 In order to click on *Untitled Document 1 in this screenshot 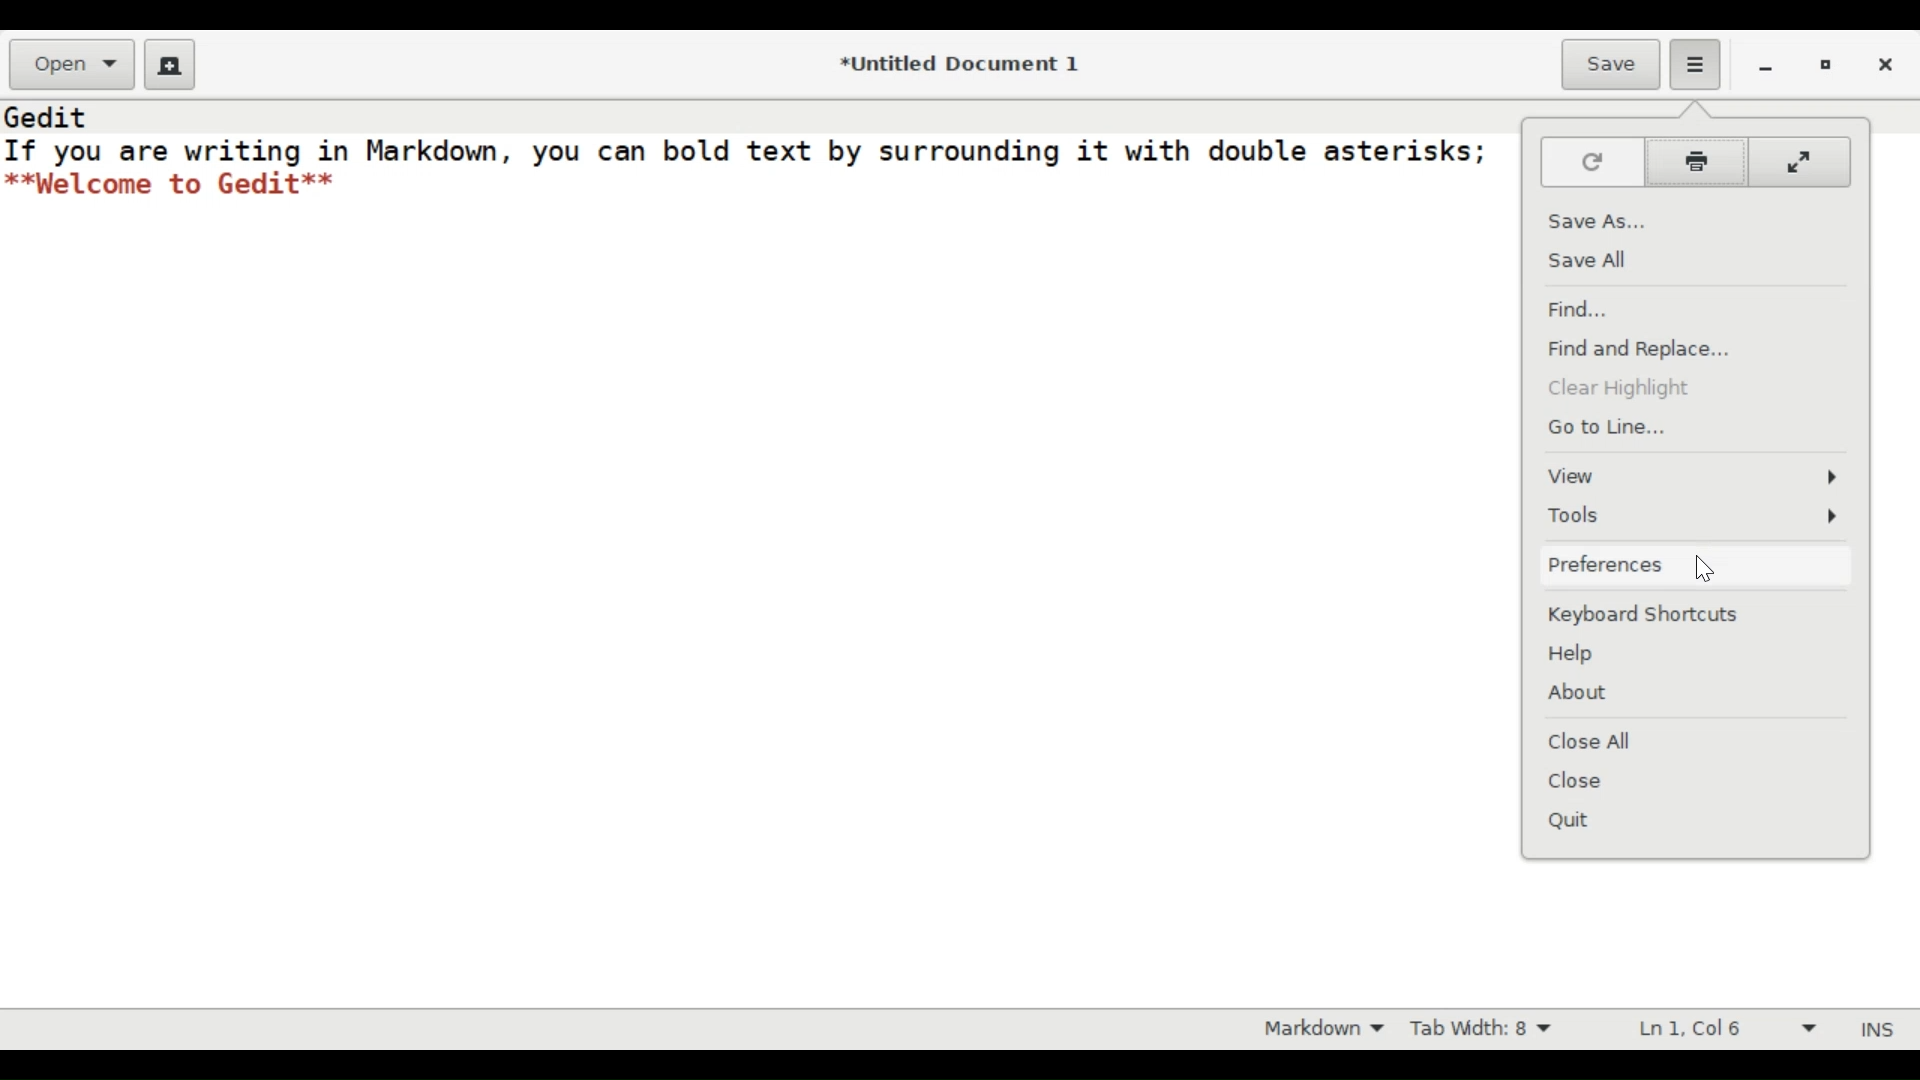, I will do `click(966, 66)`.